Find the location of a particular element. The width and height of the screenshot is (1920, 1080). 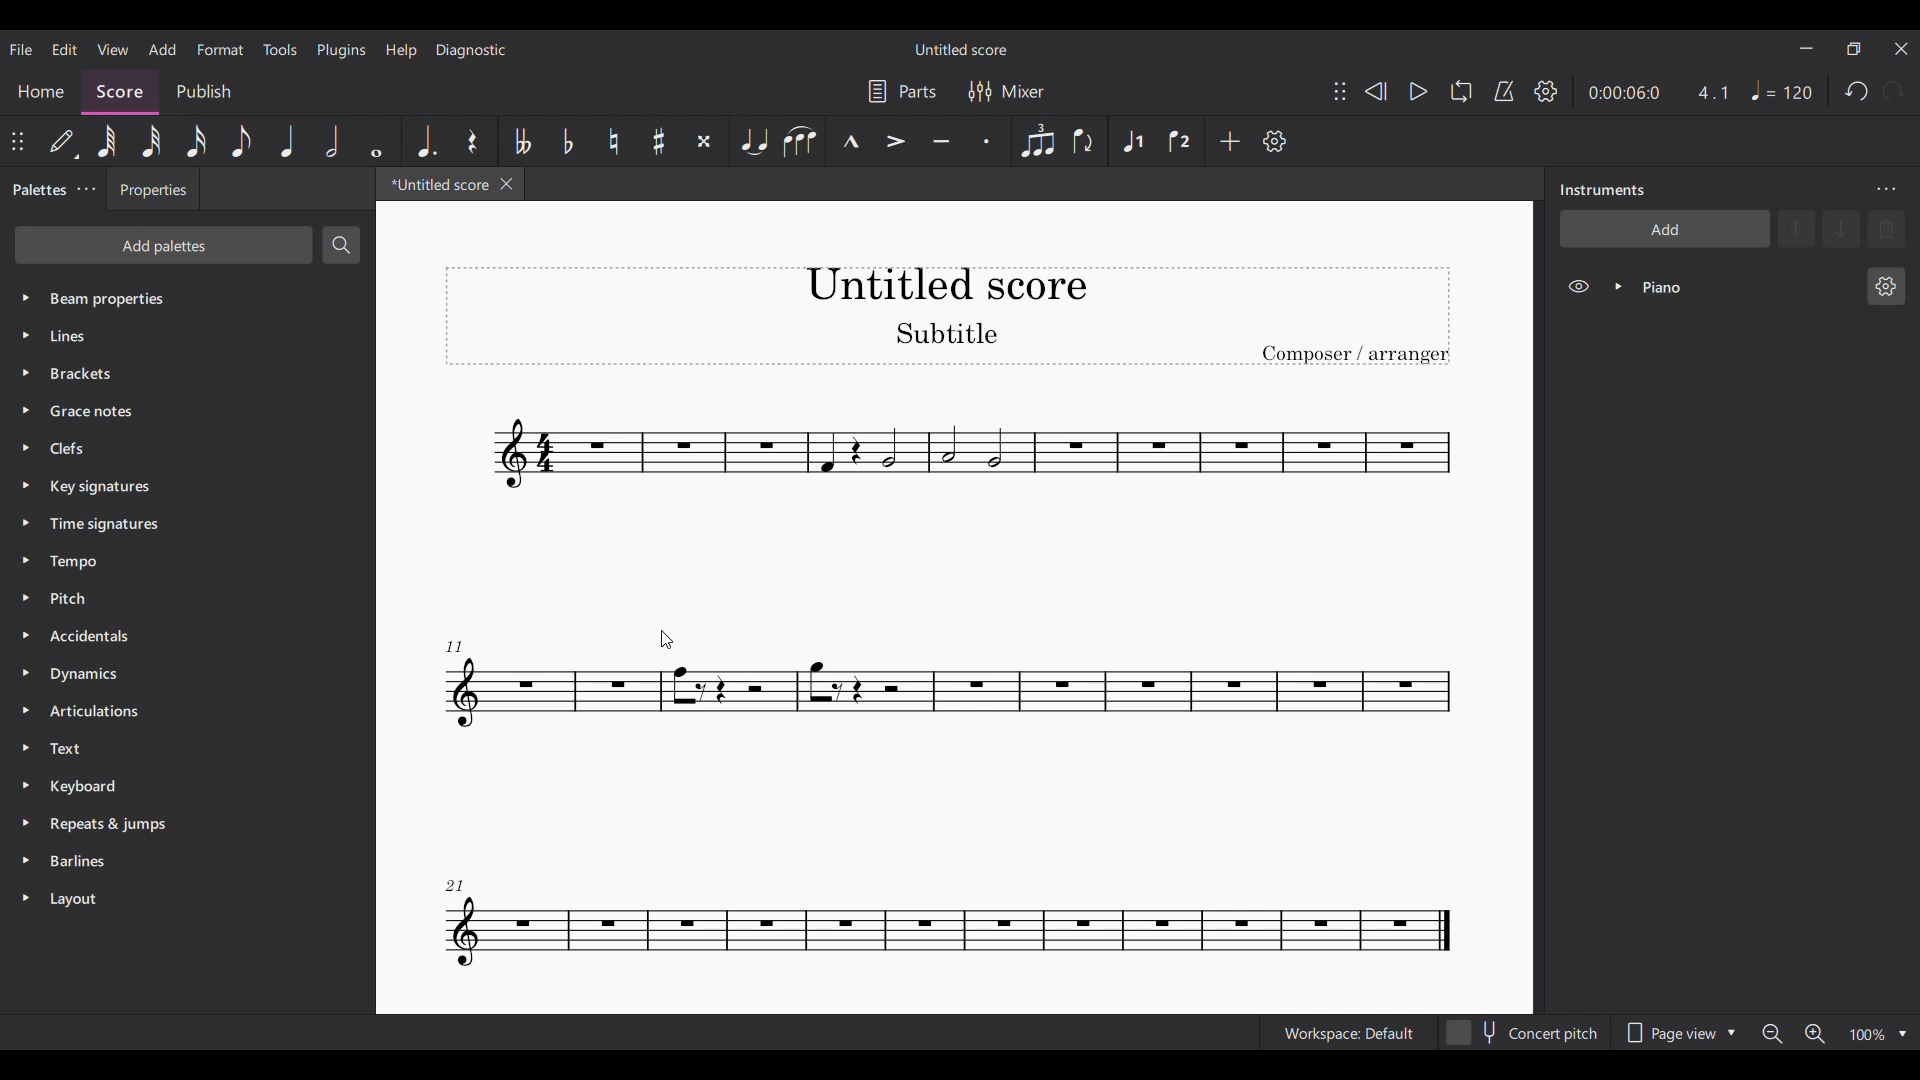

Dynamics is located at coordinates (168, 676).